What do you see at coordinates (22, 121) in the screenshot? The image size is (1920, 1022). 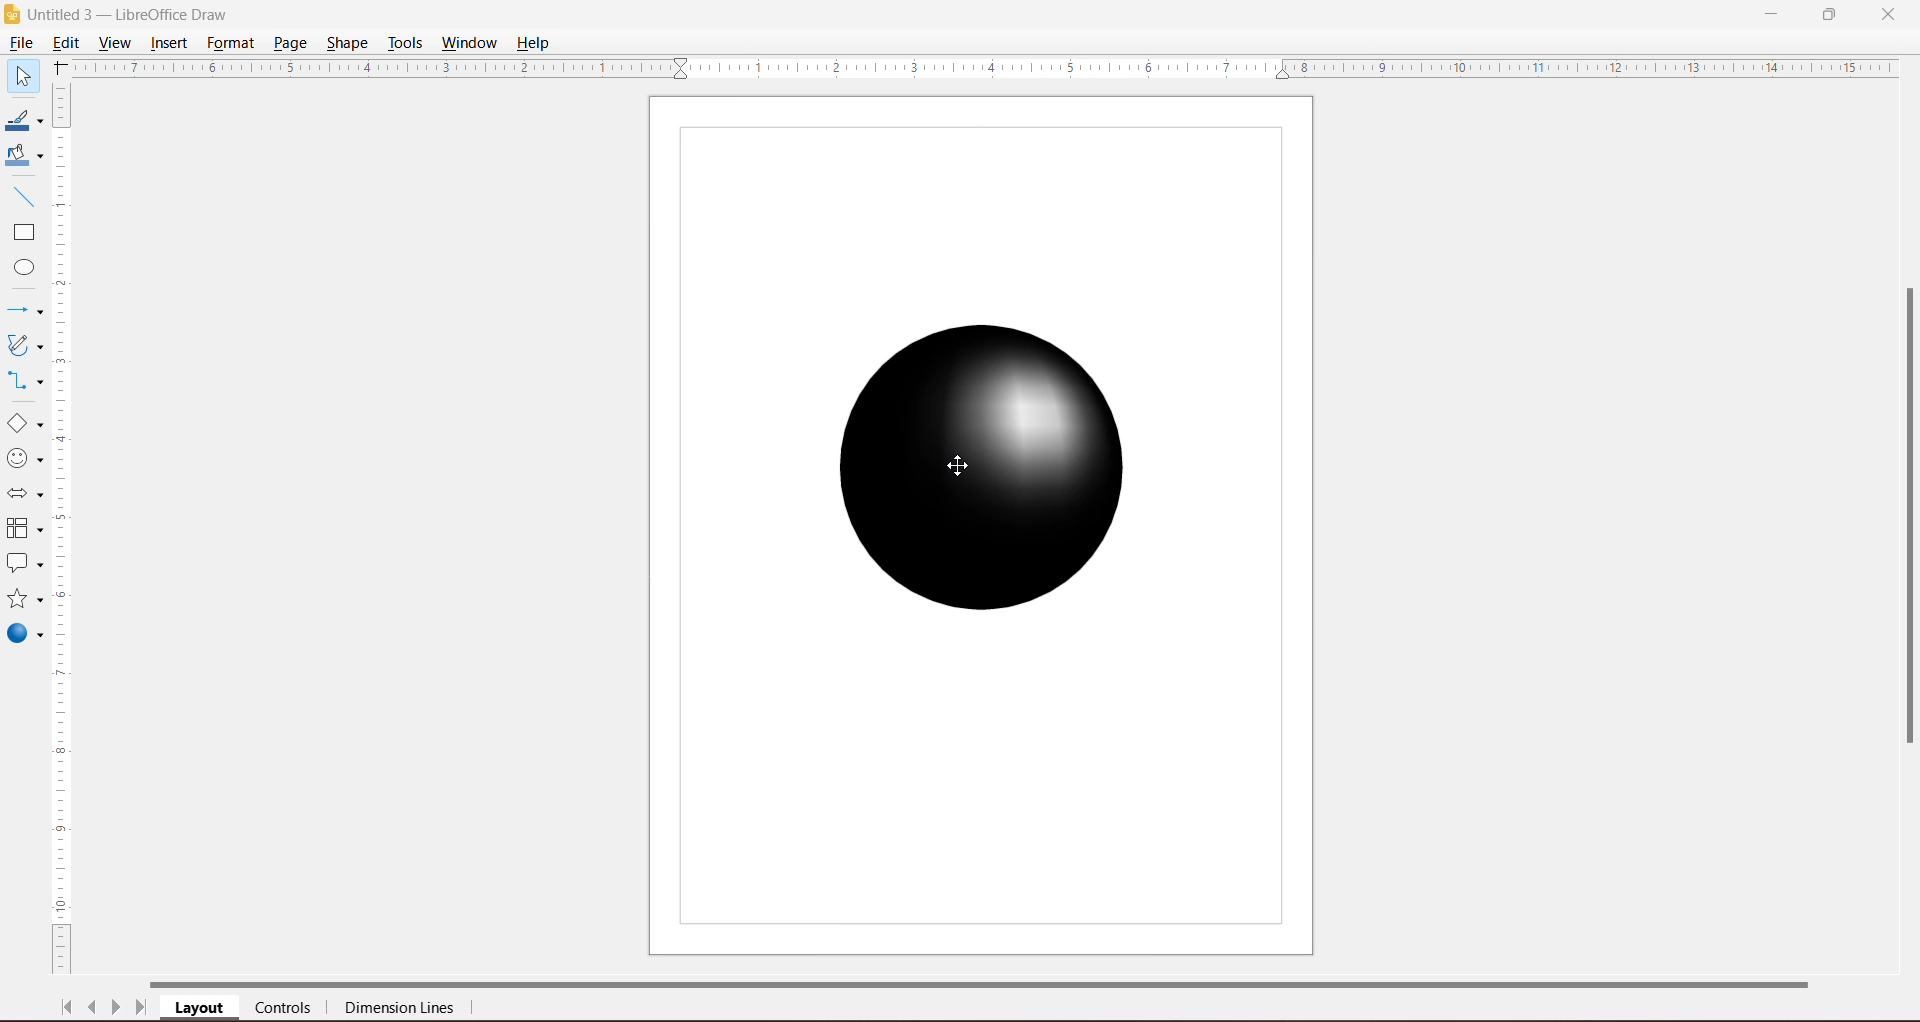 I see `Line Color` at bounding box center [22, 121].